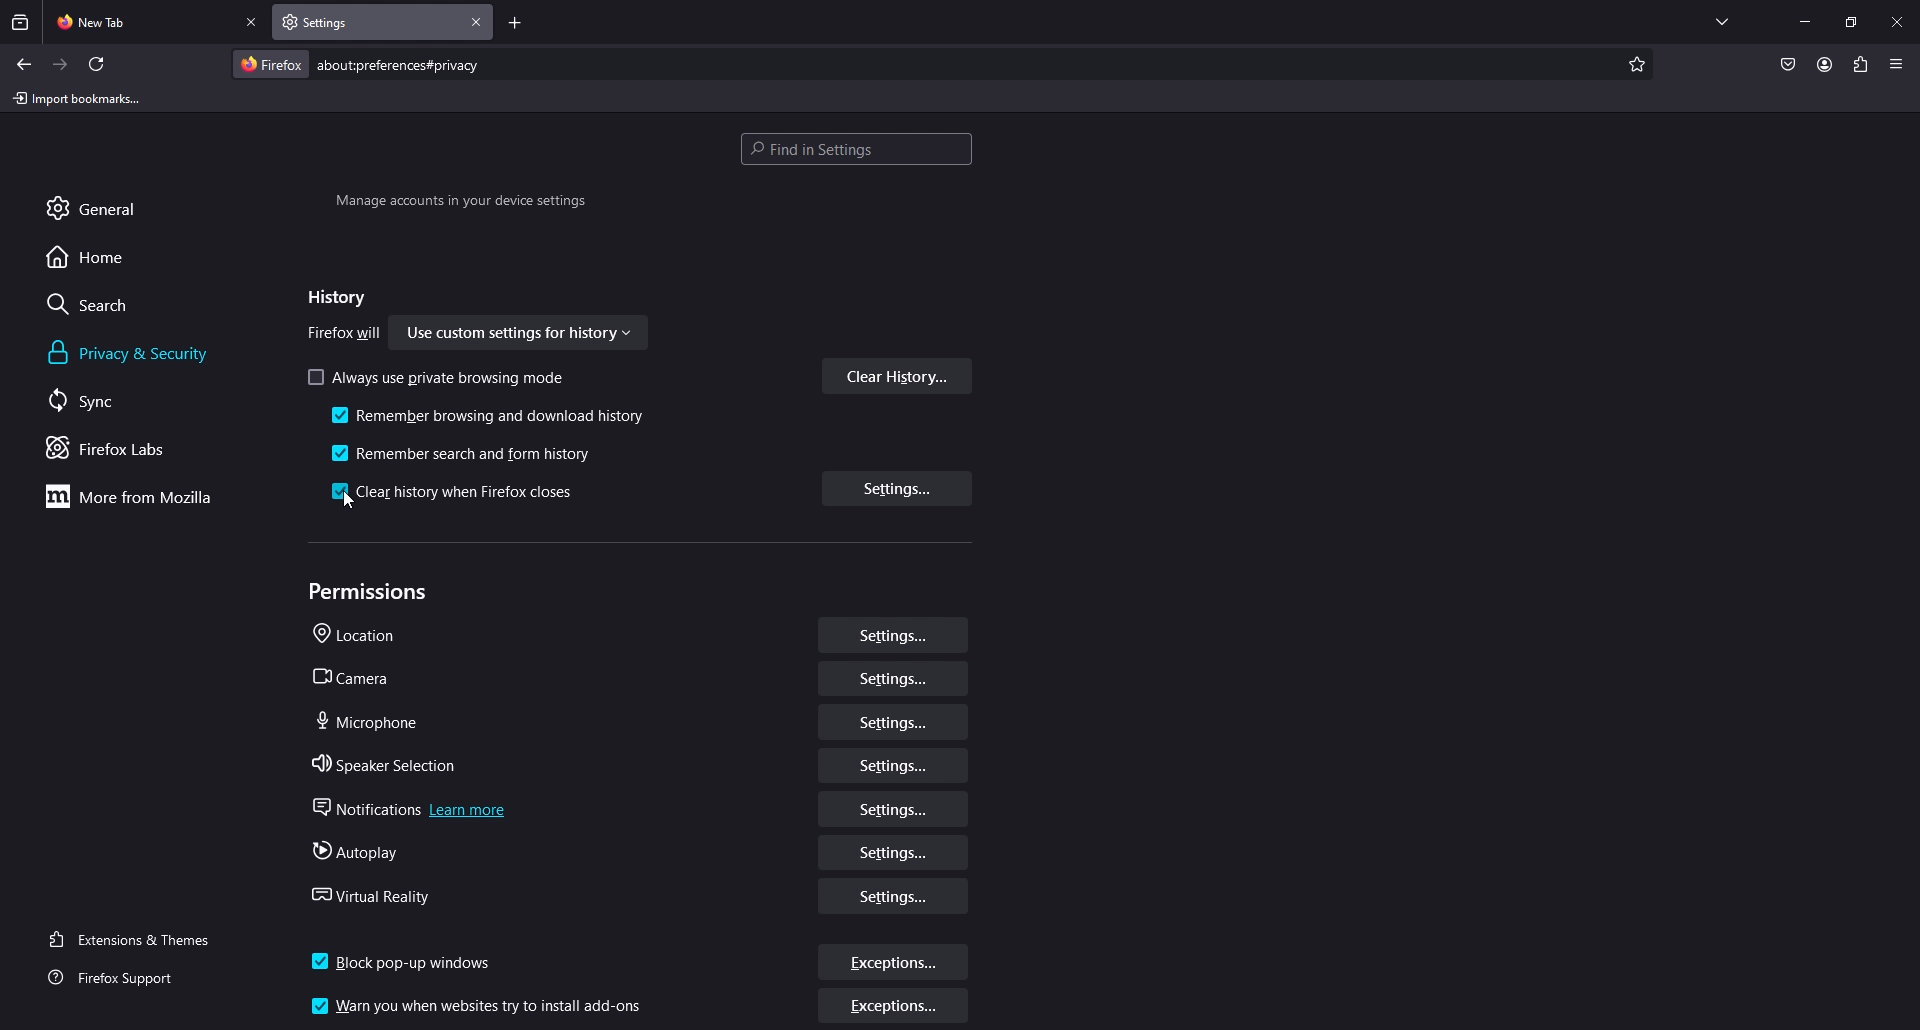 The height and width of the screenshot is (1030, 1920). What do you see at coordinates (893, 637) in the screenshot?
I see `settings` at bounding box center [893, 637].